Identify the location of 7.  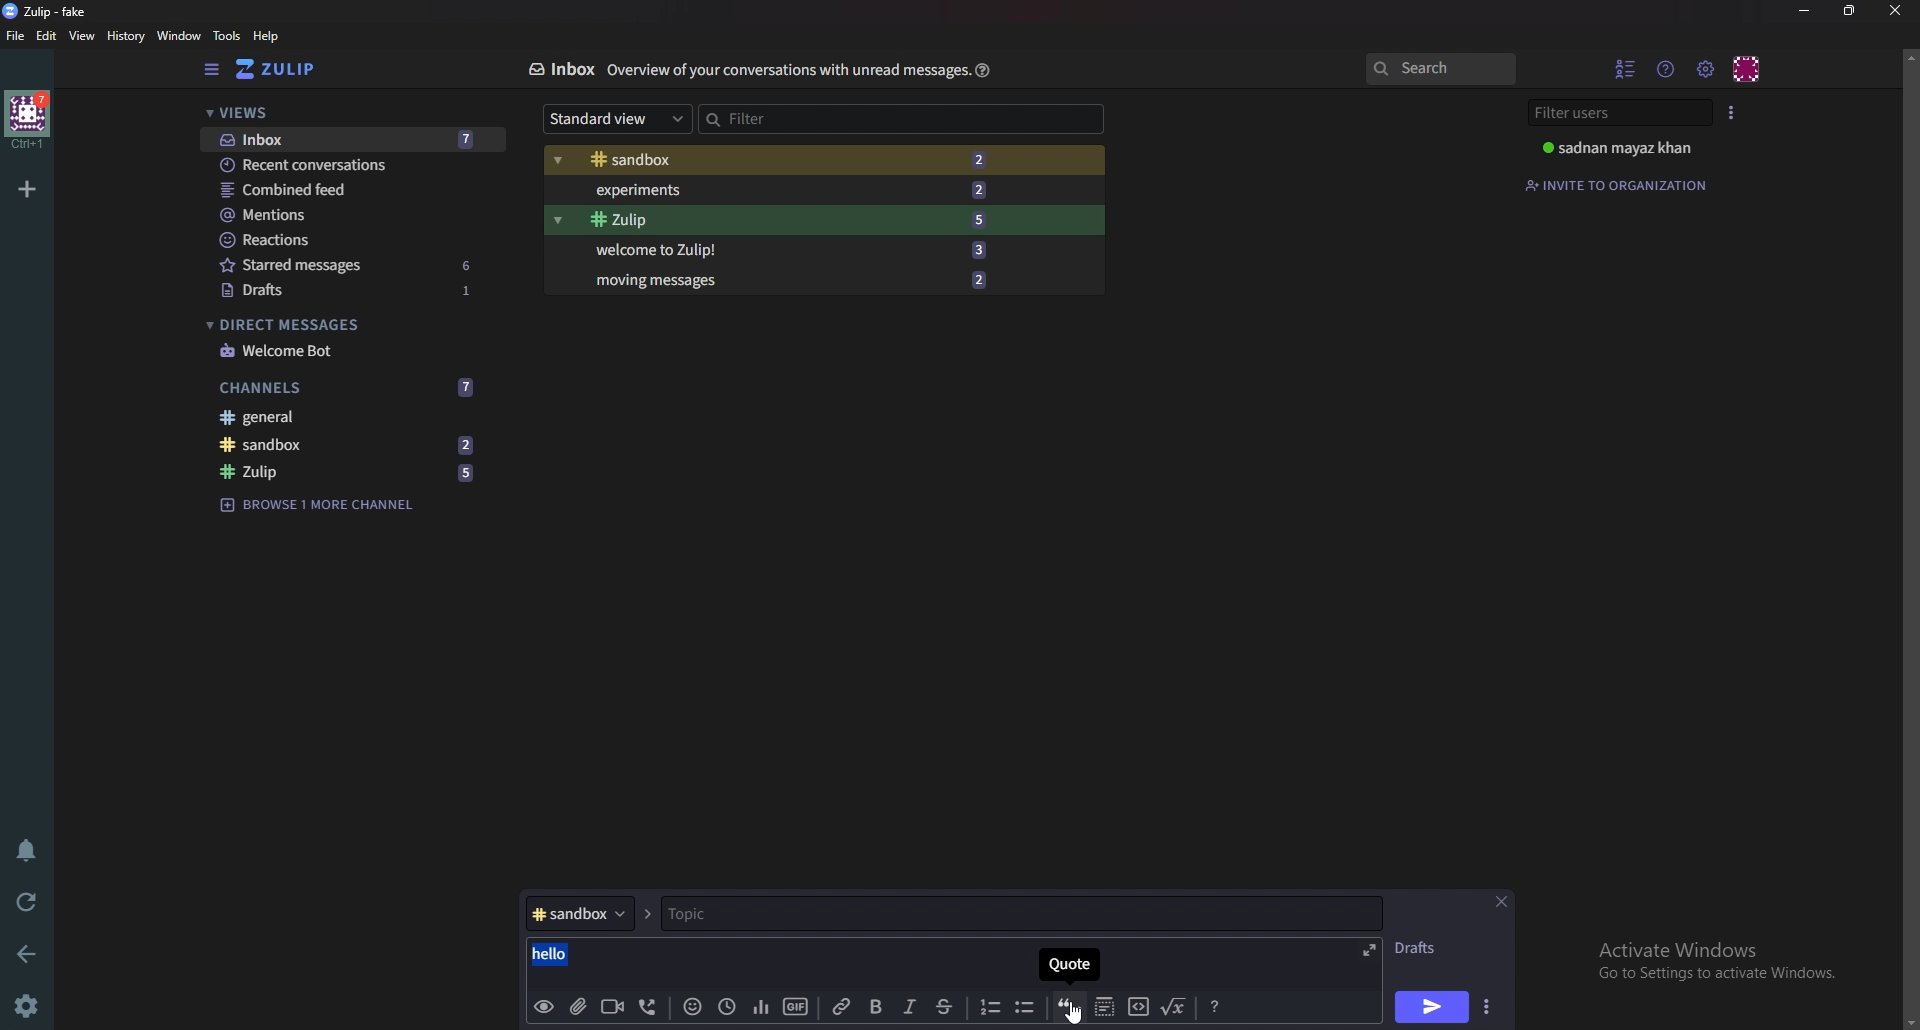
(477, 138).